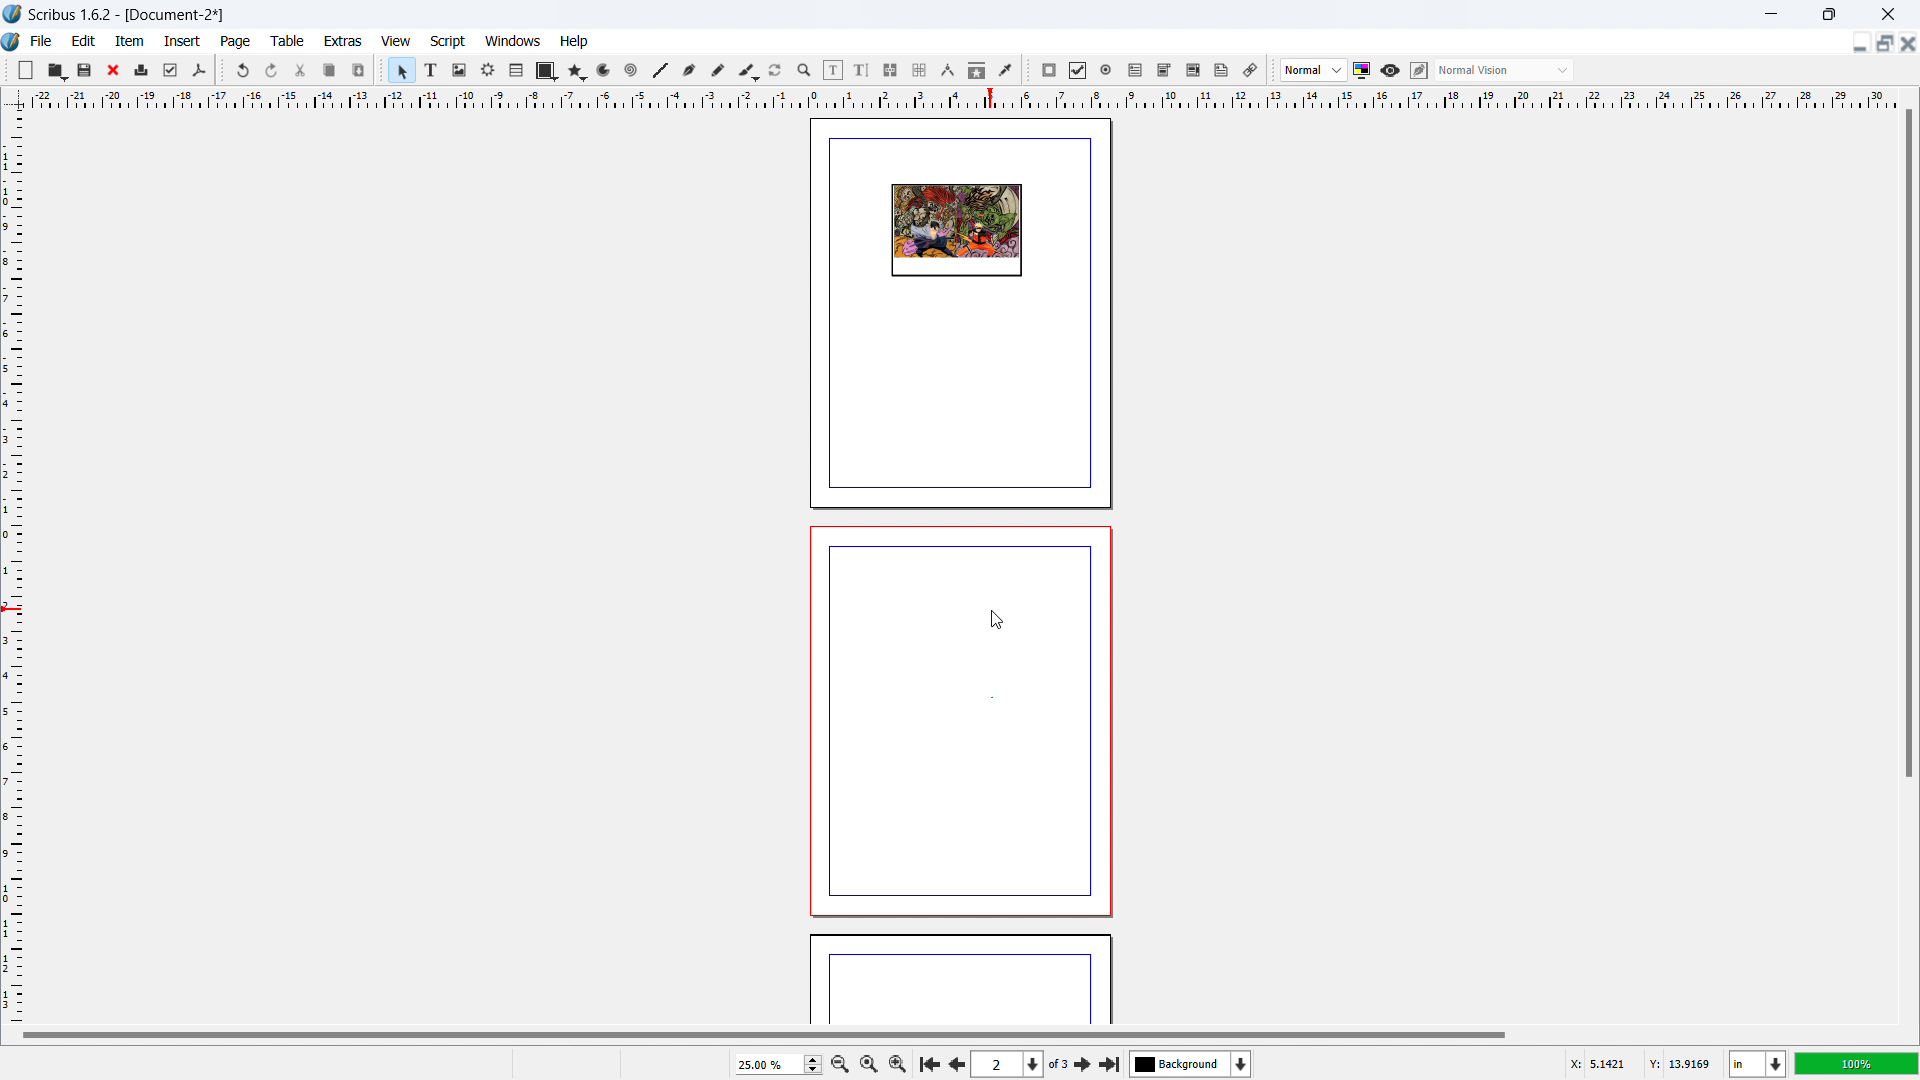  Describe the element at coordinates (245, 70) in the screenshot. I see `undo` at that location.